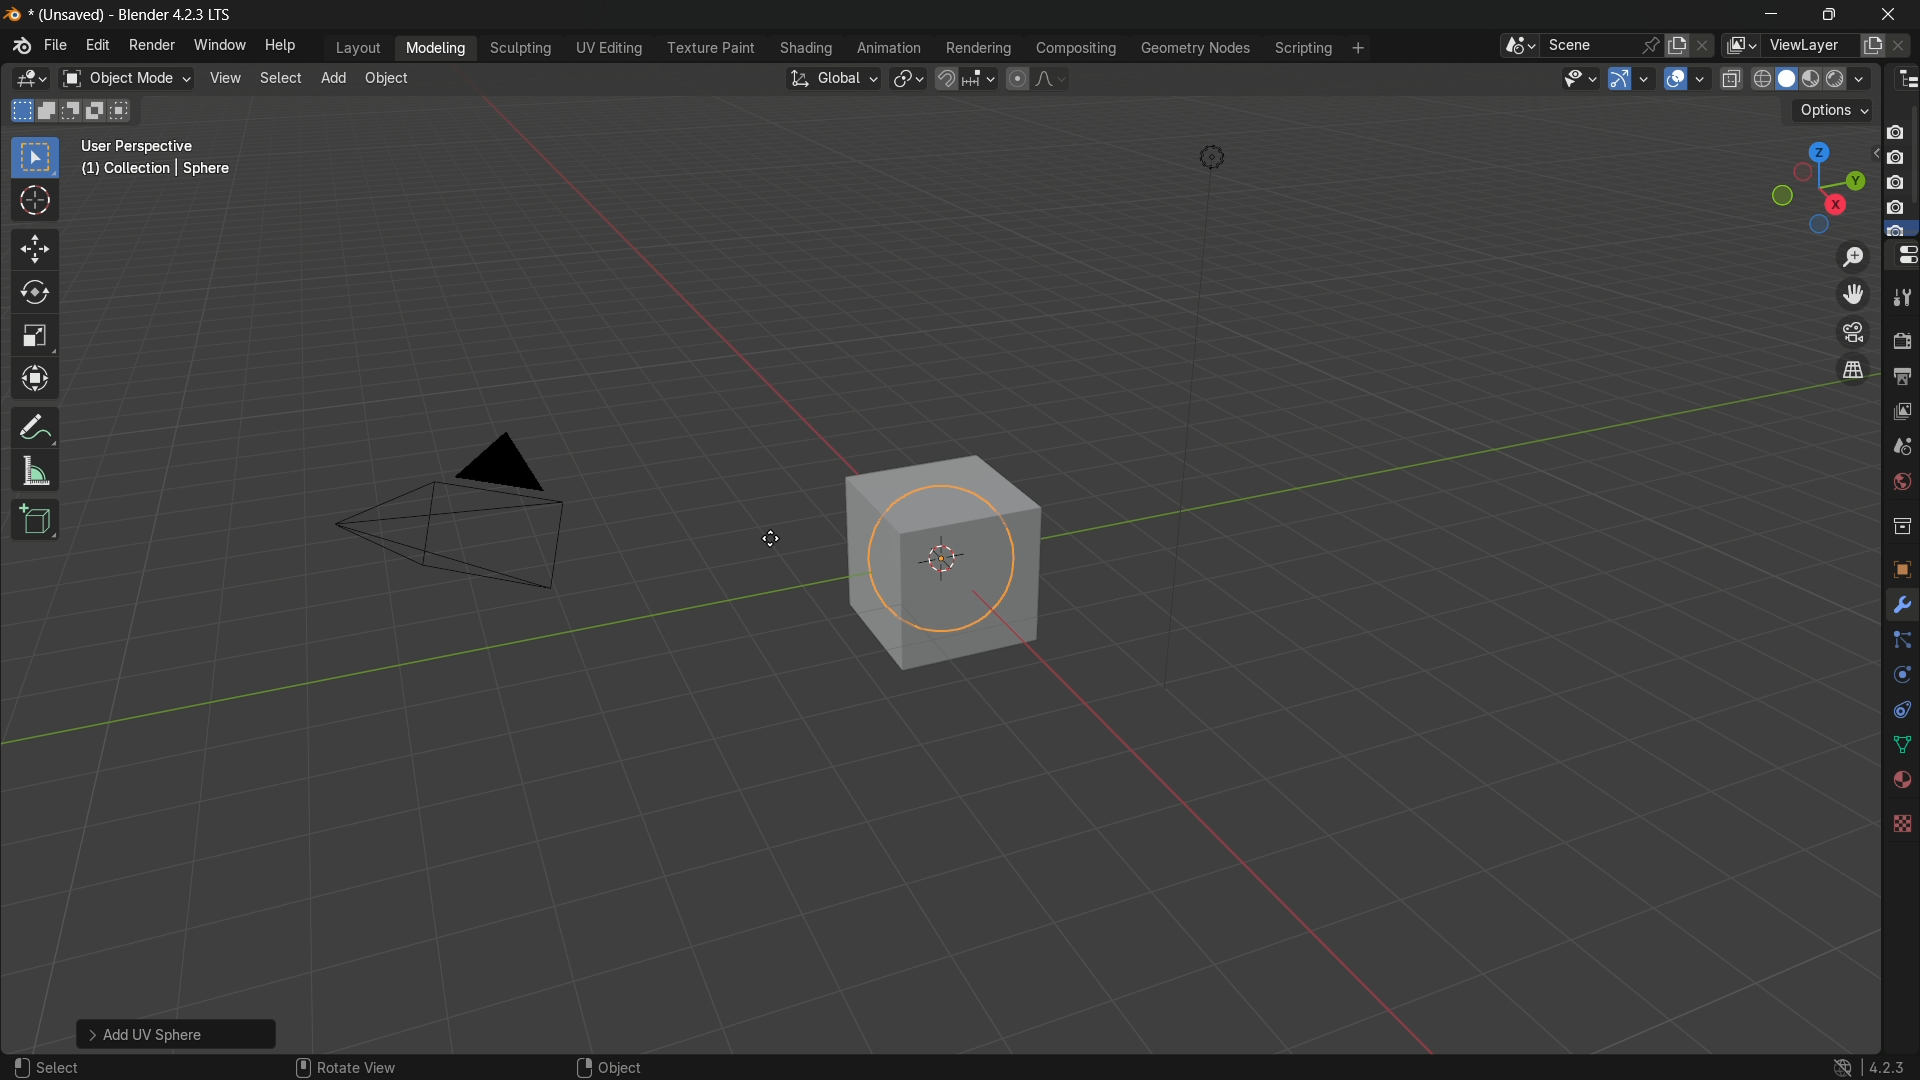 Image resolution: width=1920 pixels, height=1080 pixels. What do you see at coordinates (1831, 16) in the screenshot?
I see `maximize or restore` at bounding box center [1831, 16].